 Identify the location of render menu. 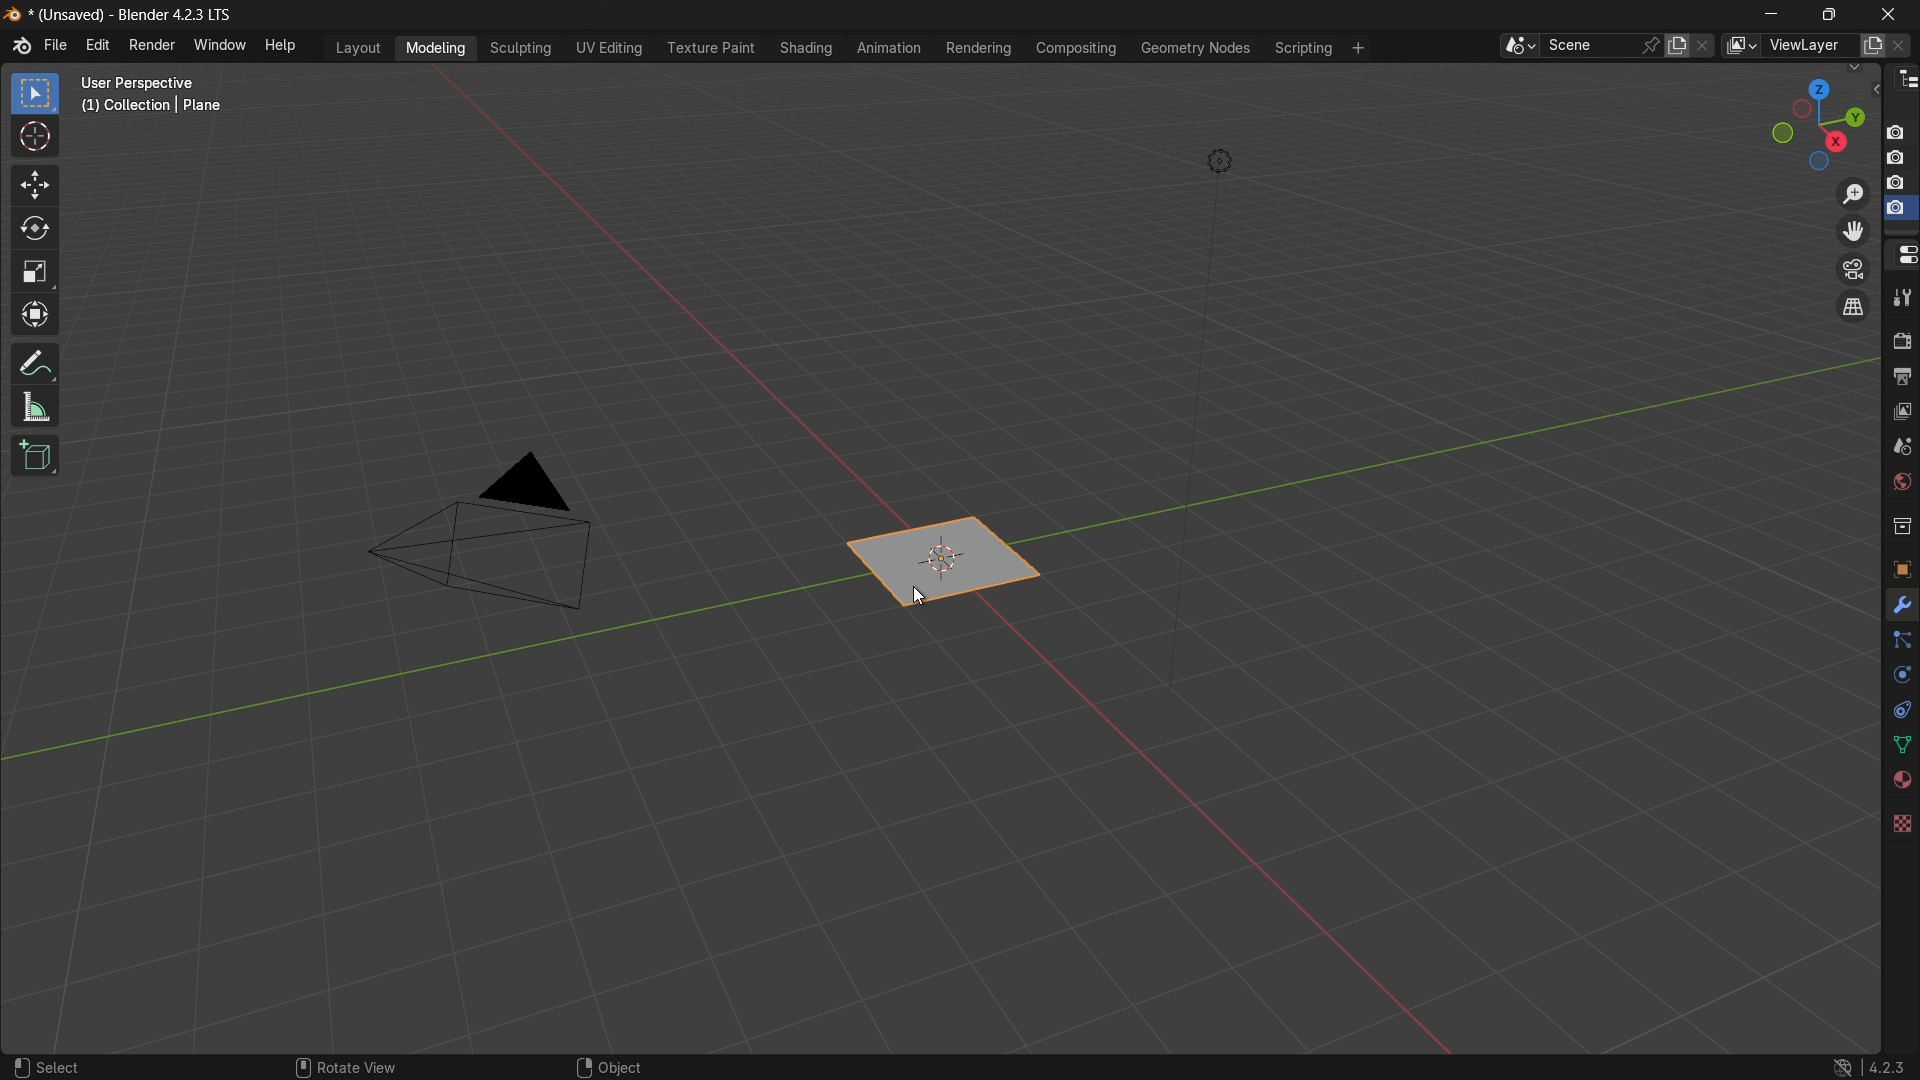
(154, 47).